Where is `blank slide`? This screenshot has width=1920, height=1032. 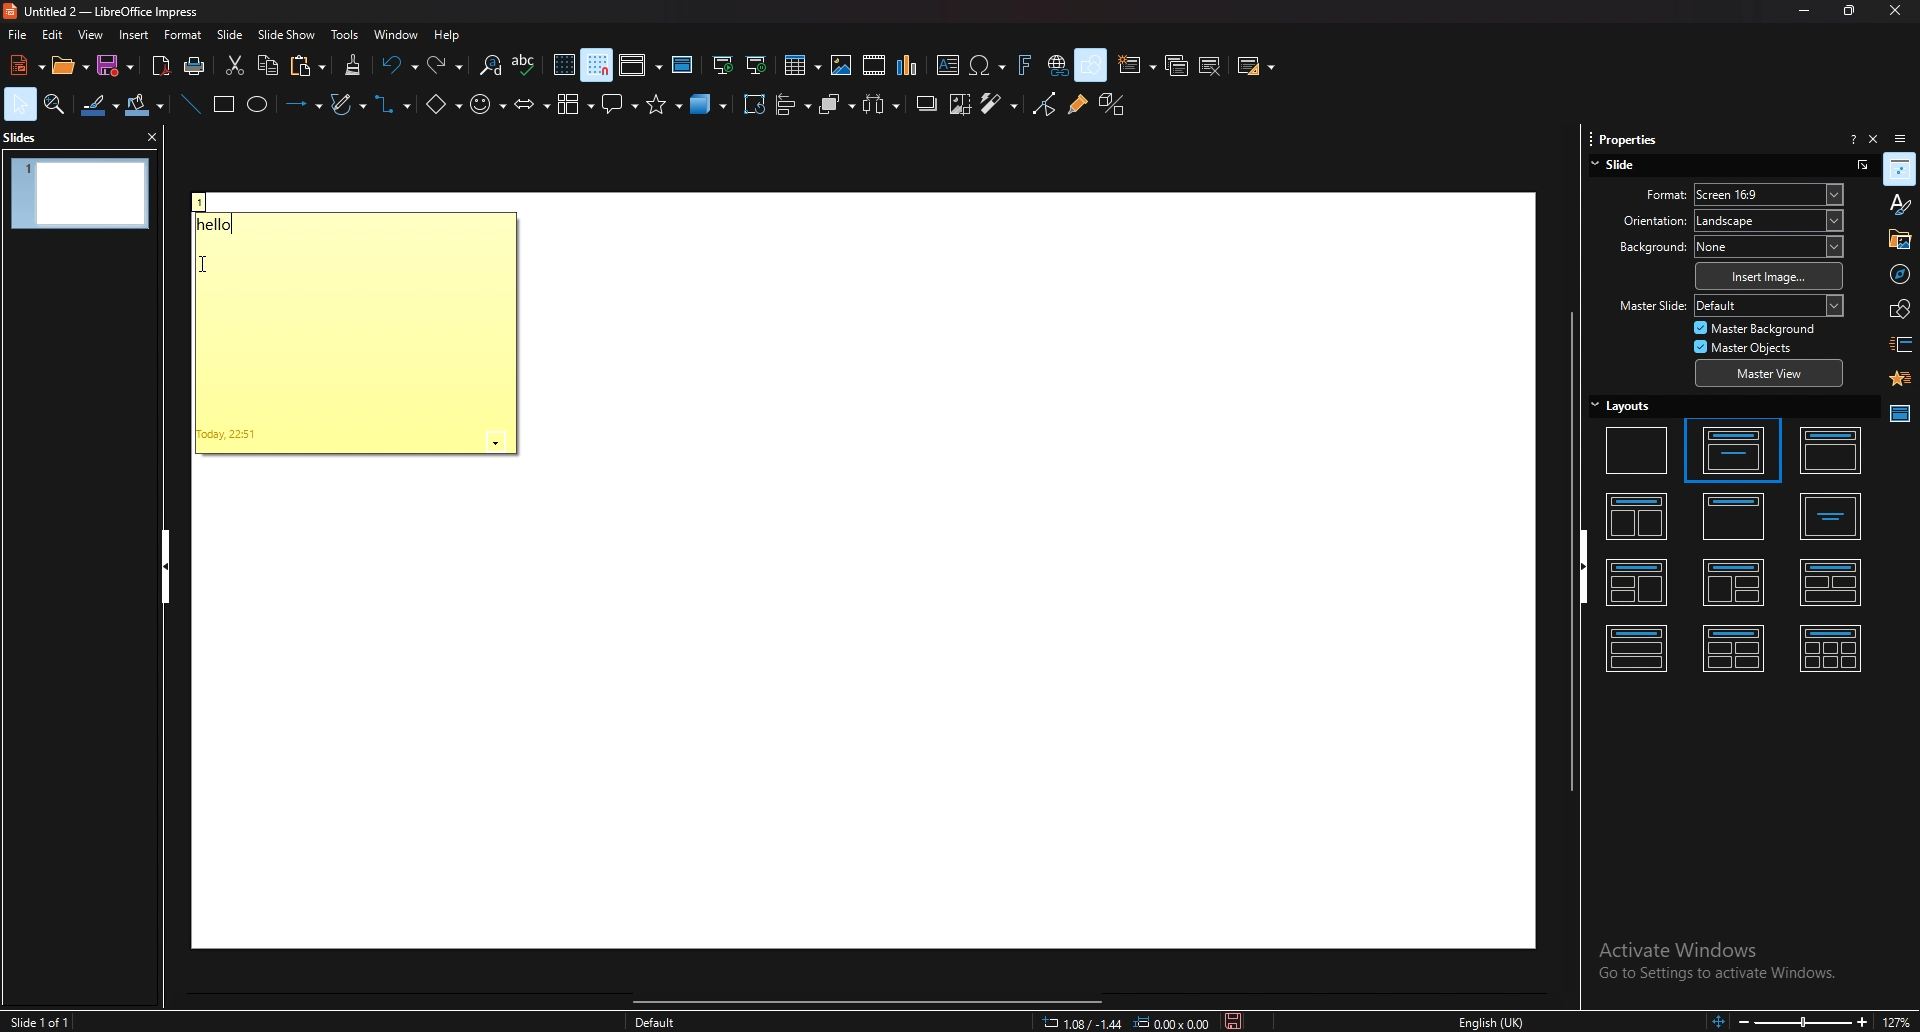
blank slide is located at coordinates (1638, 449).